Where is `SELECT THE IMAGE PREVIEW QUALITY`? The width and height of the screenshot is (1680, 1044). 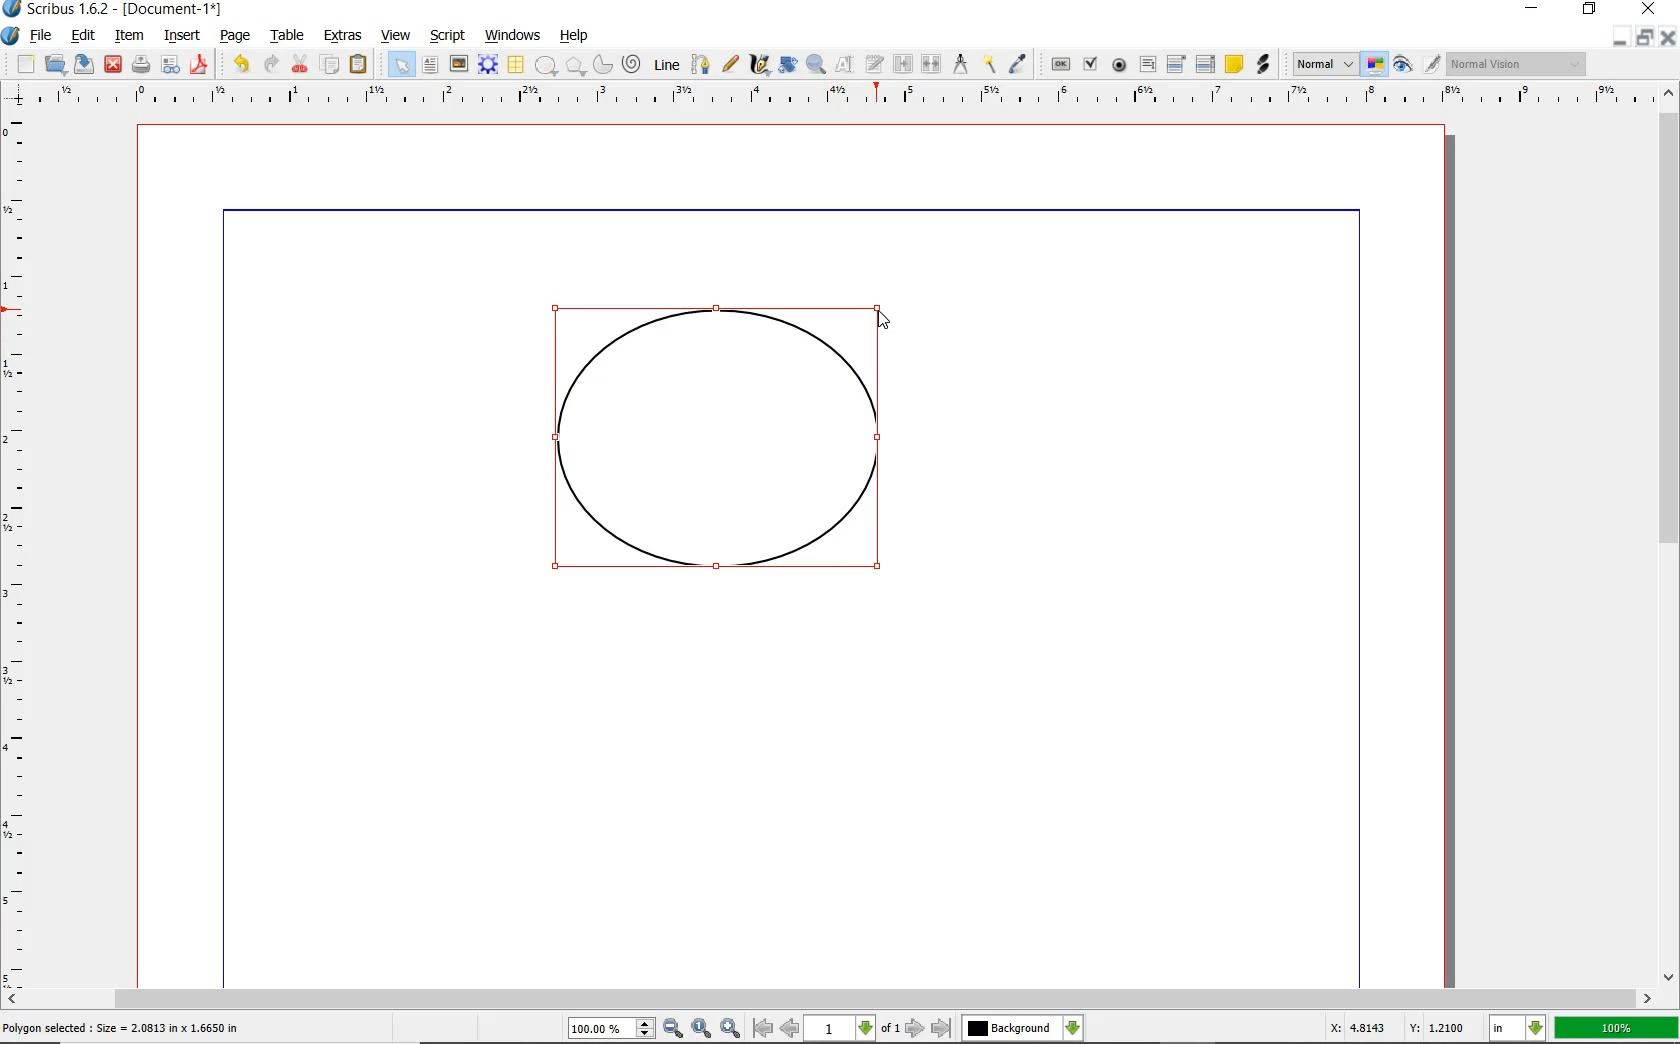
SELECT THE IMAGE PREVIEW QUALITY is located at coordinates (1325, 64).